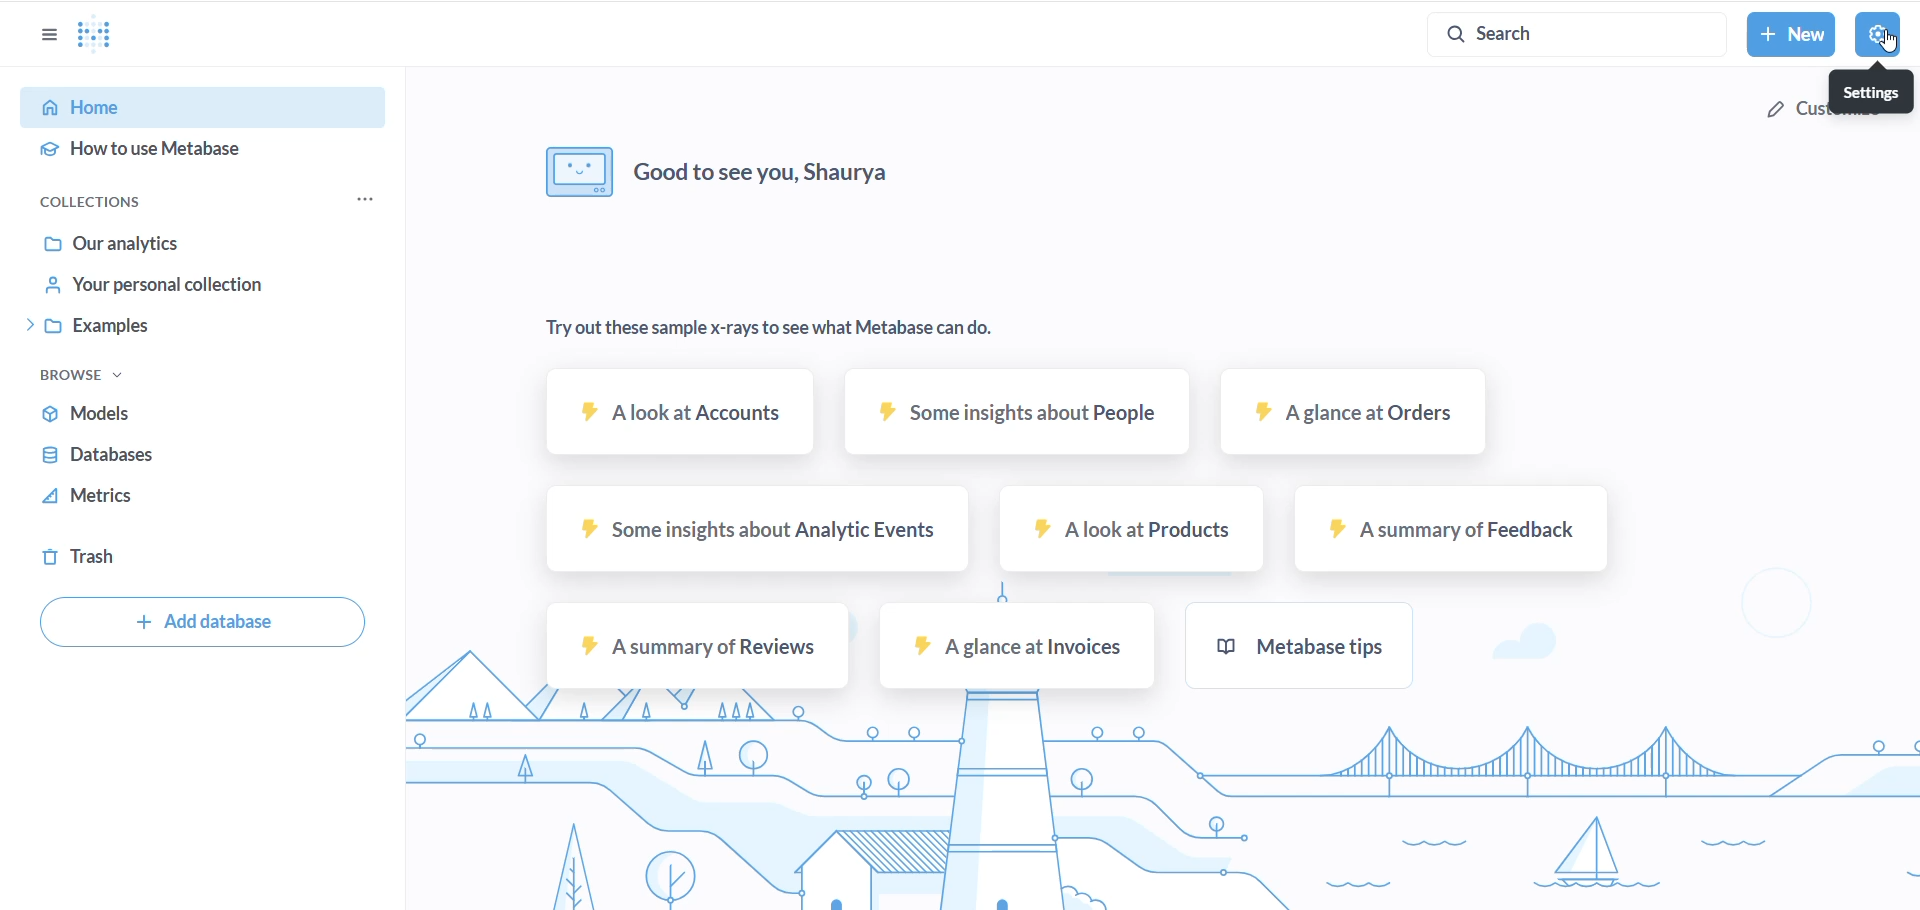 The image size is (1920, 910). What do you see at coordinates (1896, 46) in the screenshot?
I see `CURSOR` at bounding box center [1896, 46].